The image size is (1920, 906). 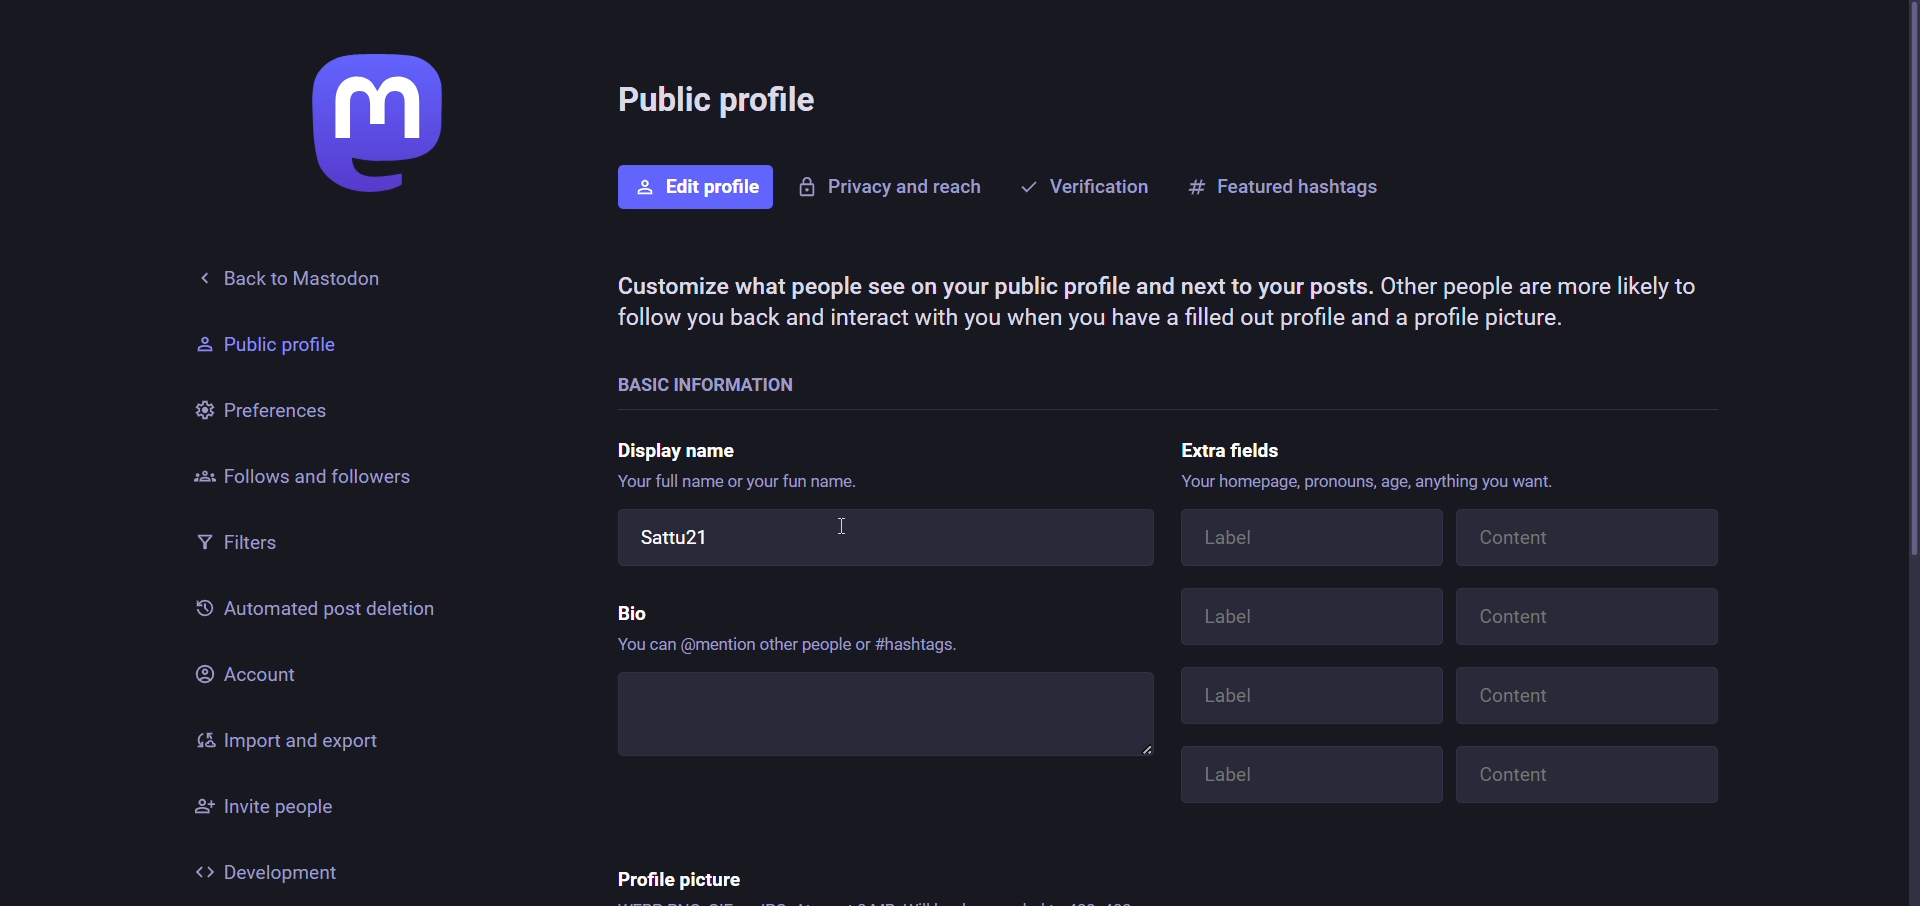 What do you see at coordinates (278, 808) in the screenshot?
I see `invite people` at bounding box center [278, 808].